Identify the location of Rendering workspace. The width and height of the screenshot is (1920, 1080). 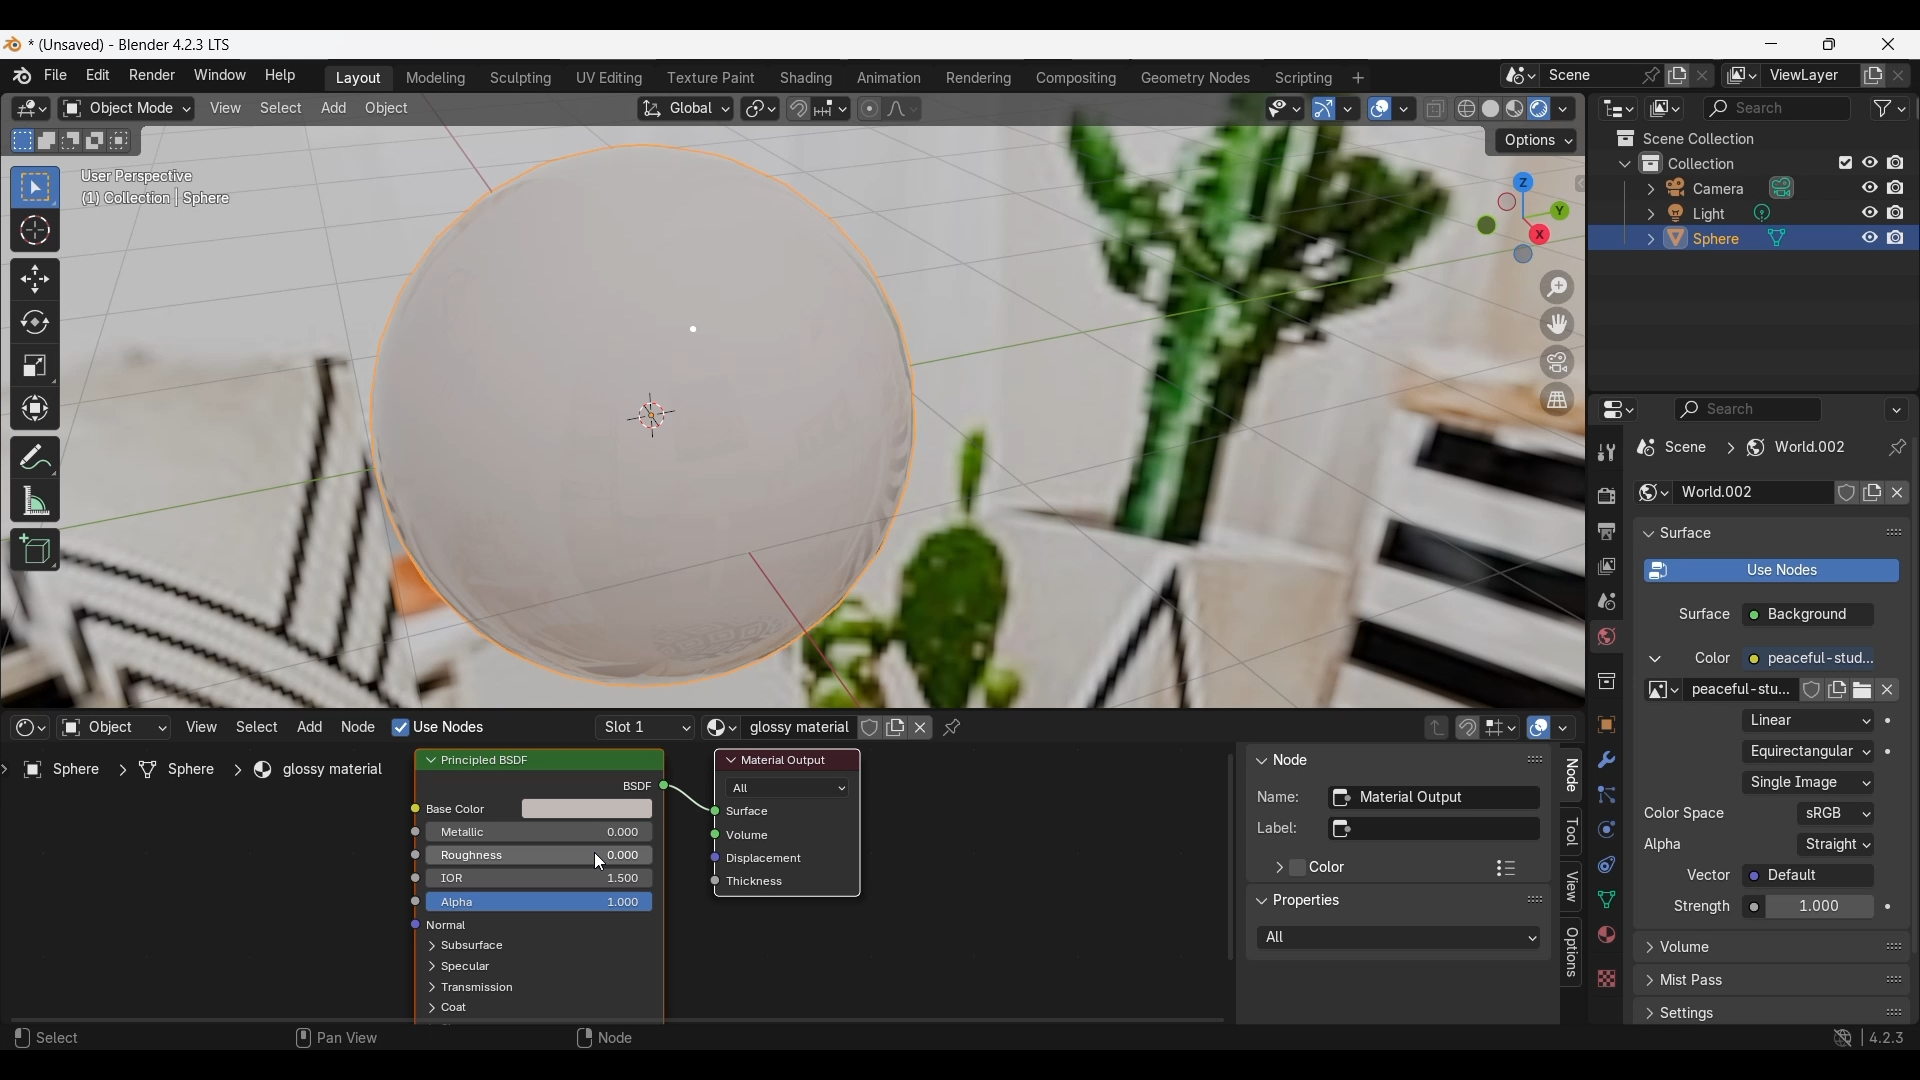
(979, 78).